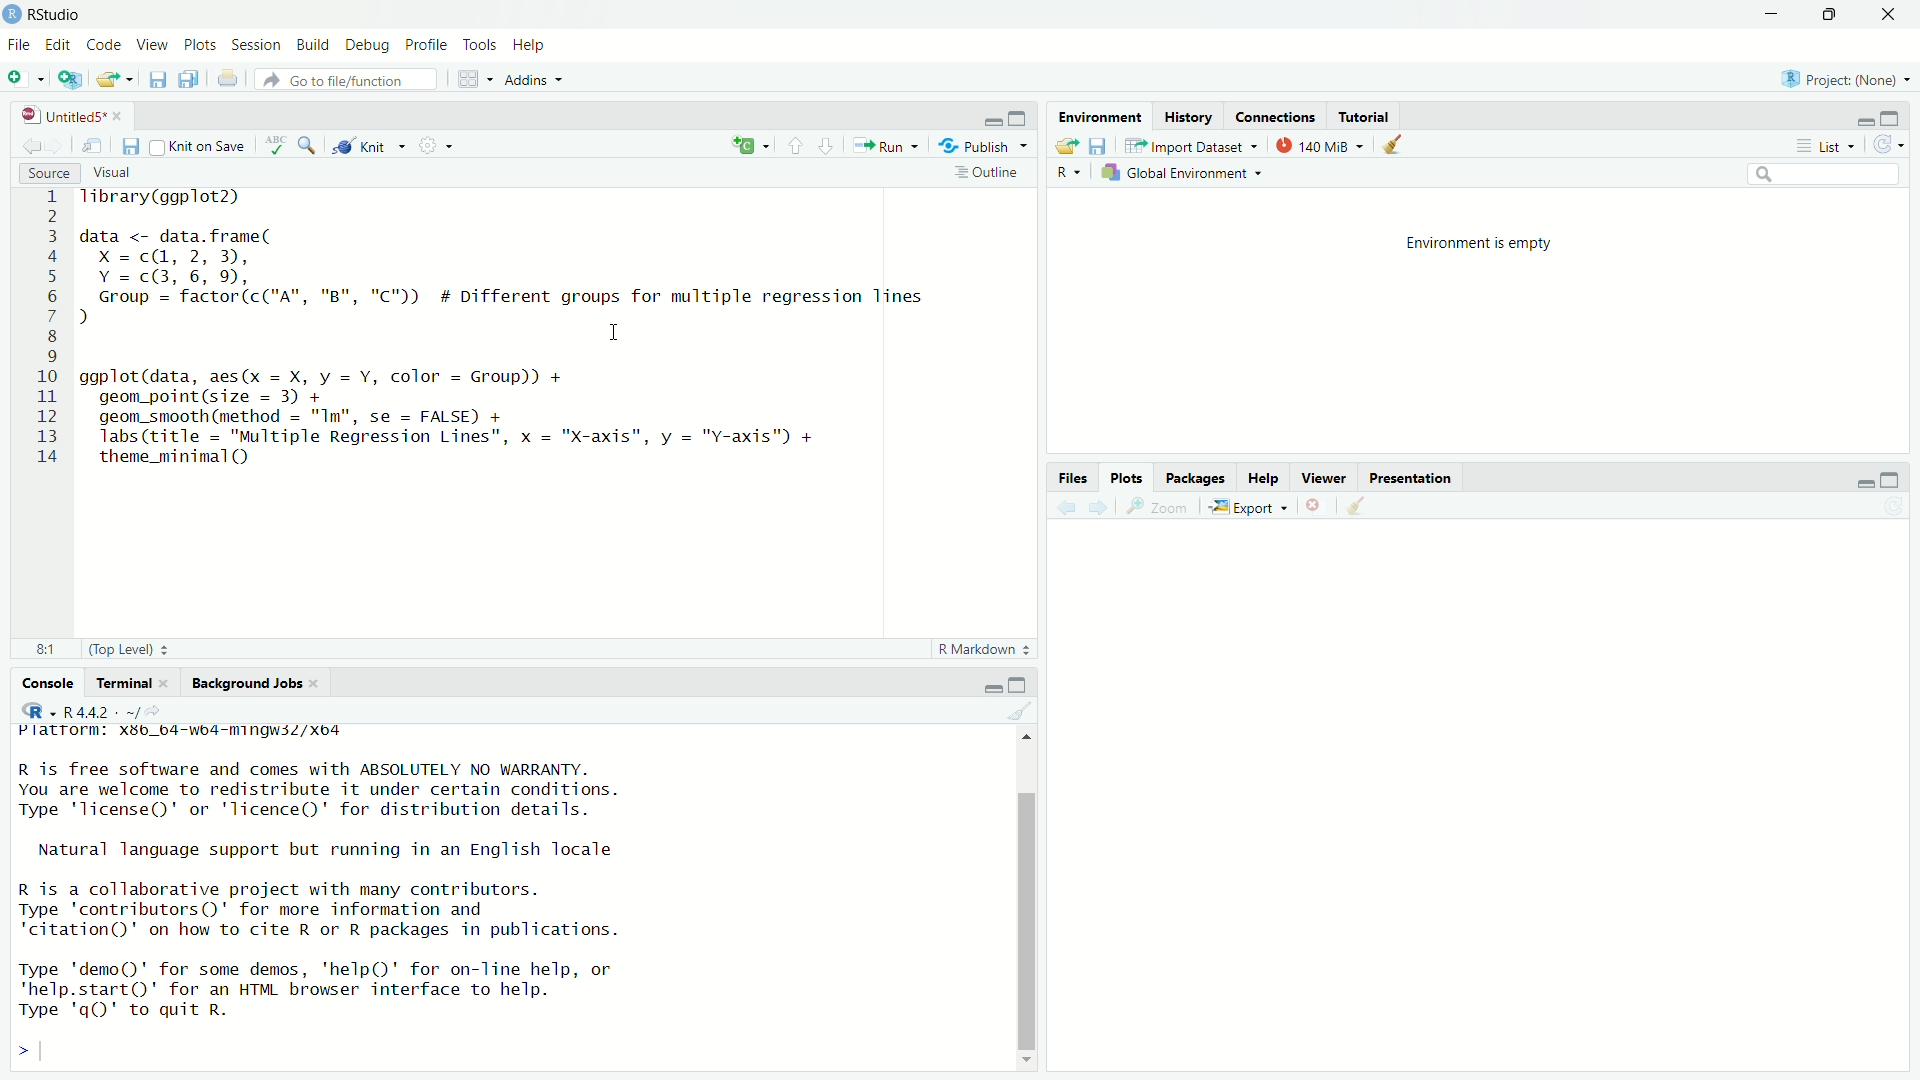 This screenshot has height=1080, width=1920. Describe the element at coordinates (1020, 116) in the screenshot. I see `maximise` at that location.